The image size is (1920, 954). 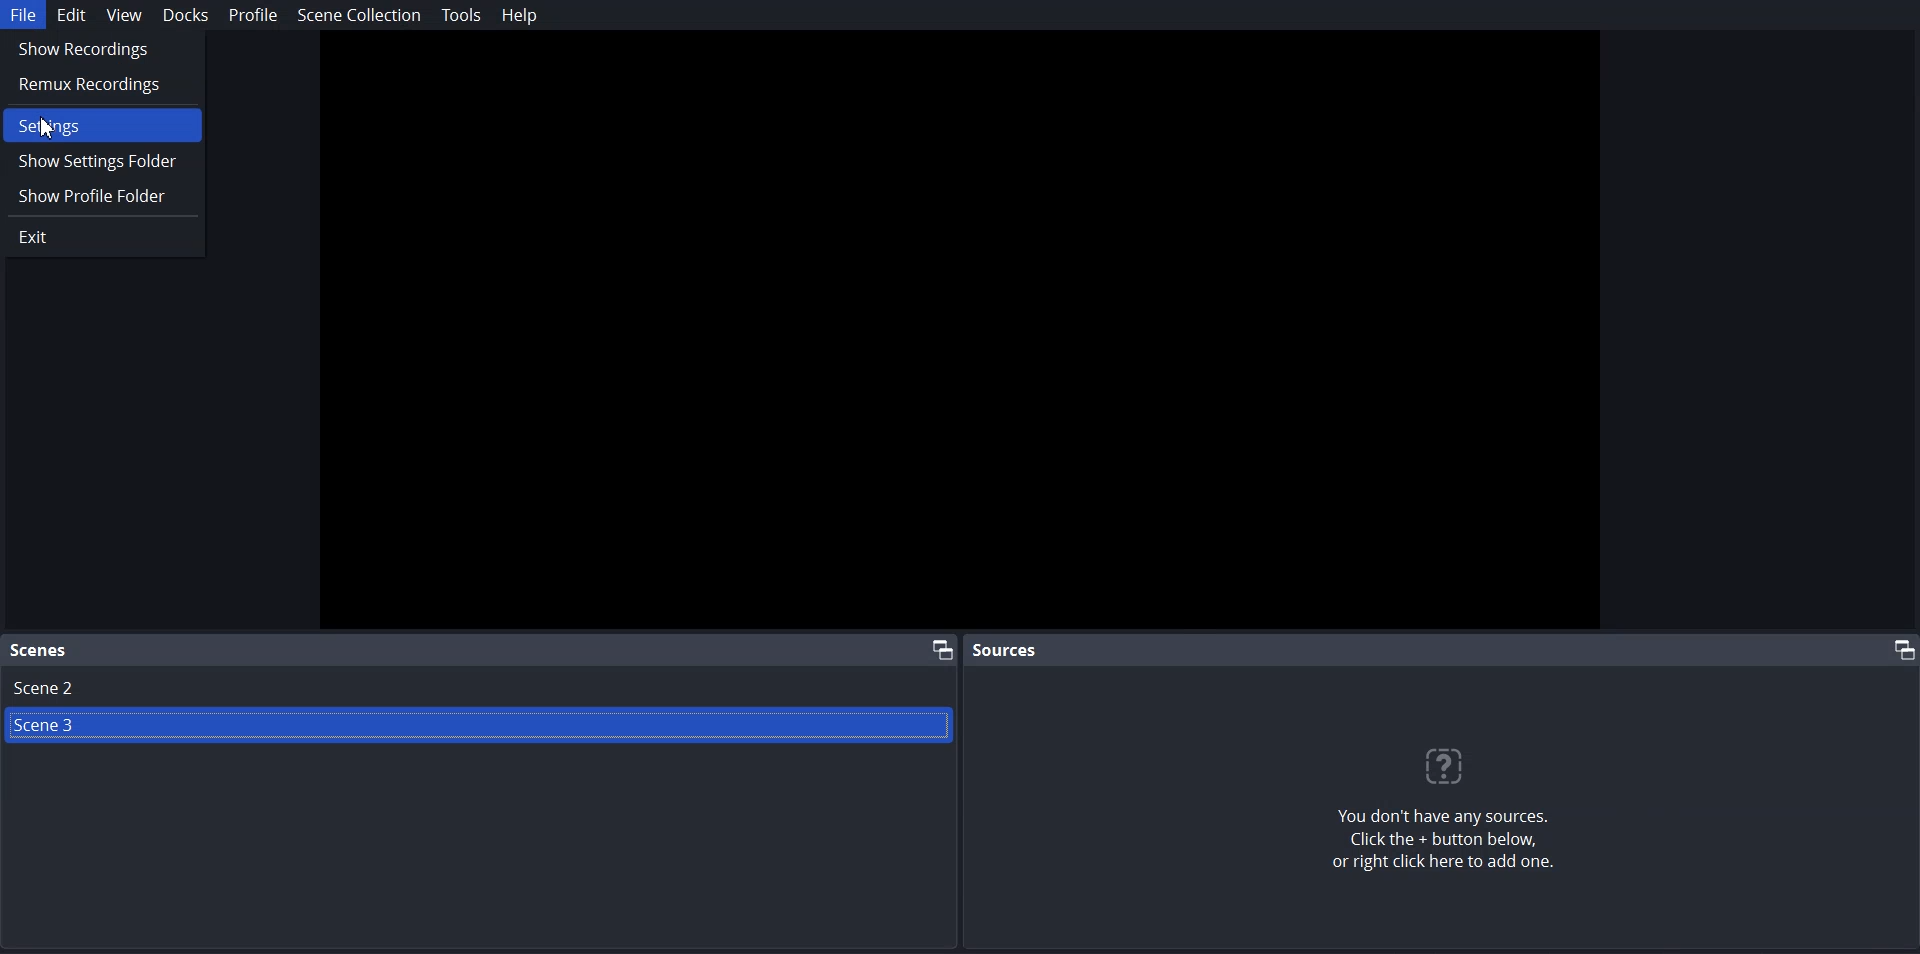 What do you see at coordinates (101, 83) in the screenshot?
I see `Remux Recordings` at bounding box center [101, 83].